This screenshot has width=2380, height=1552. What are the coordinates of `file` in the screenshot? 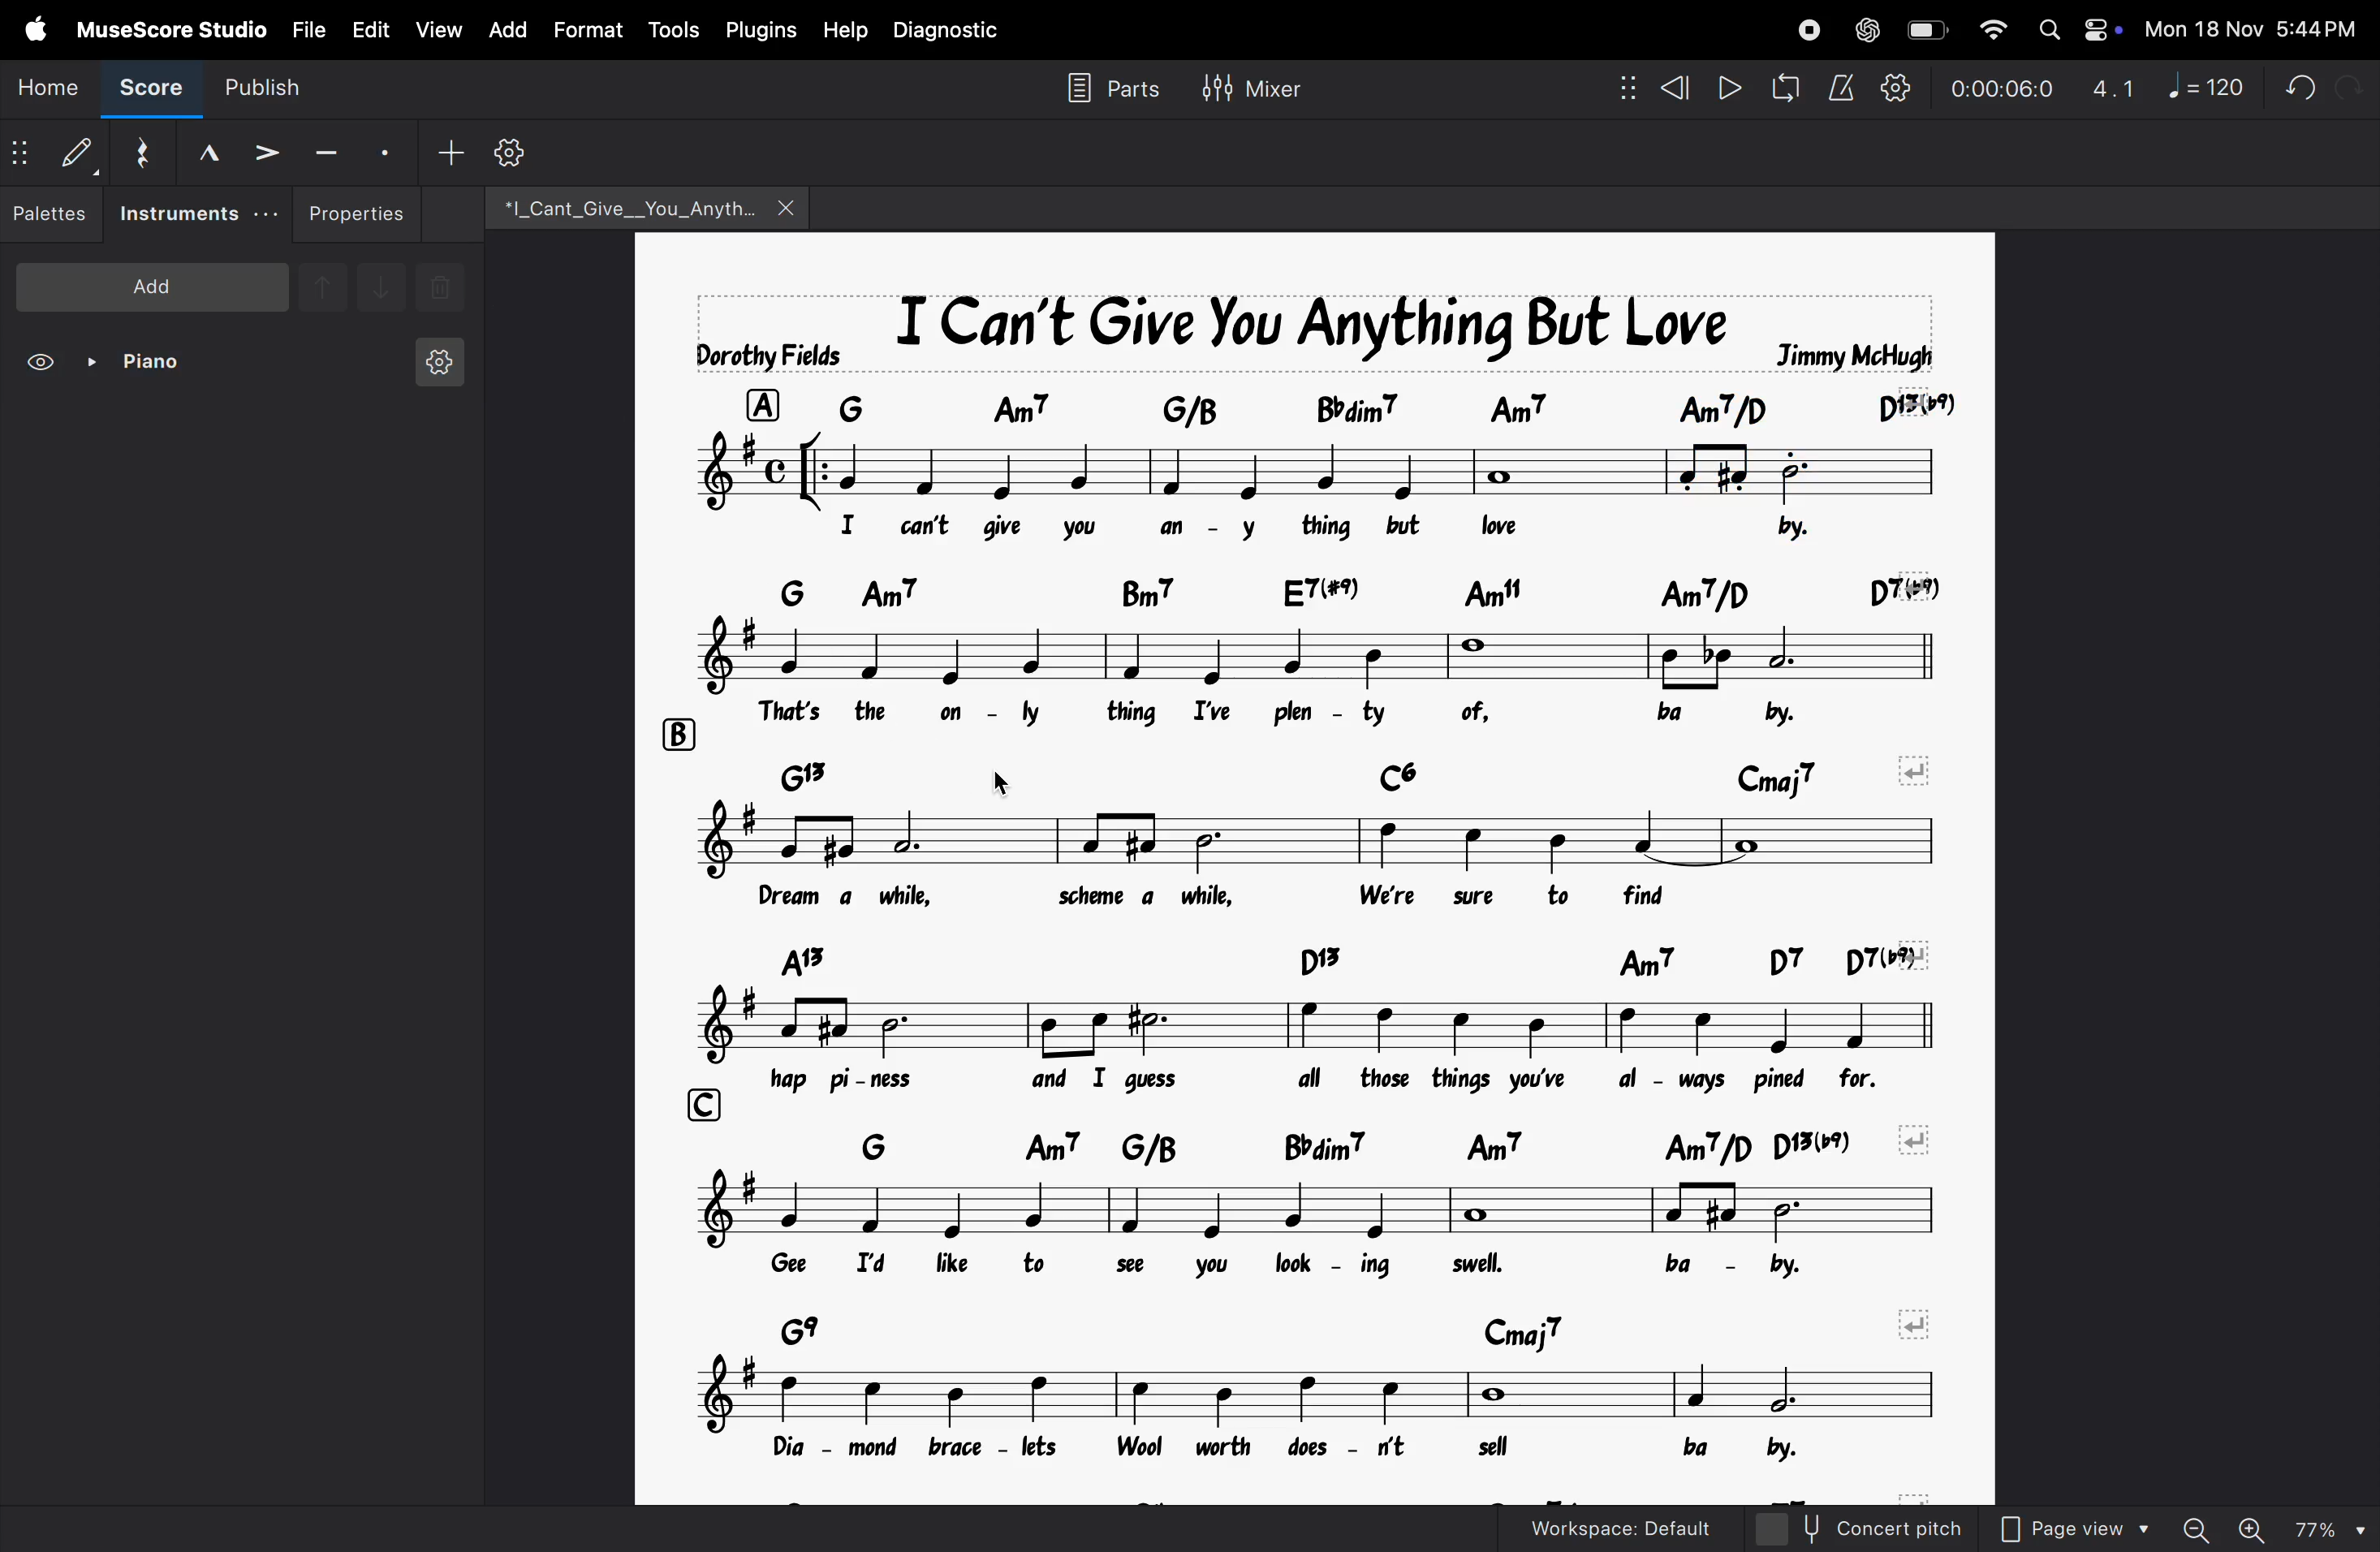 It's located at (308, 31).